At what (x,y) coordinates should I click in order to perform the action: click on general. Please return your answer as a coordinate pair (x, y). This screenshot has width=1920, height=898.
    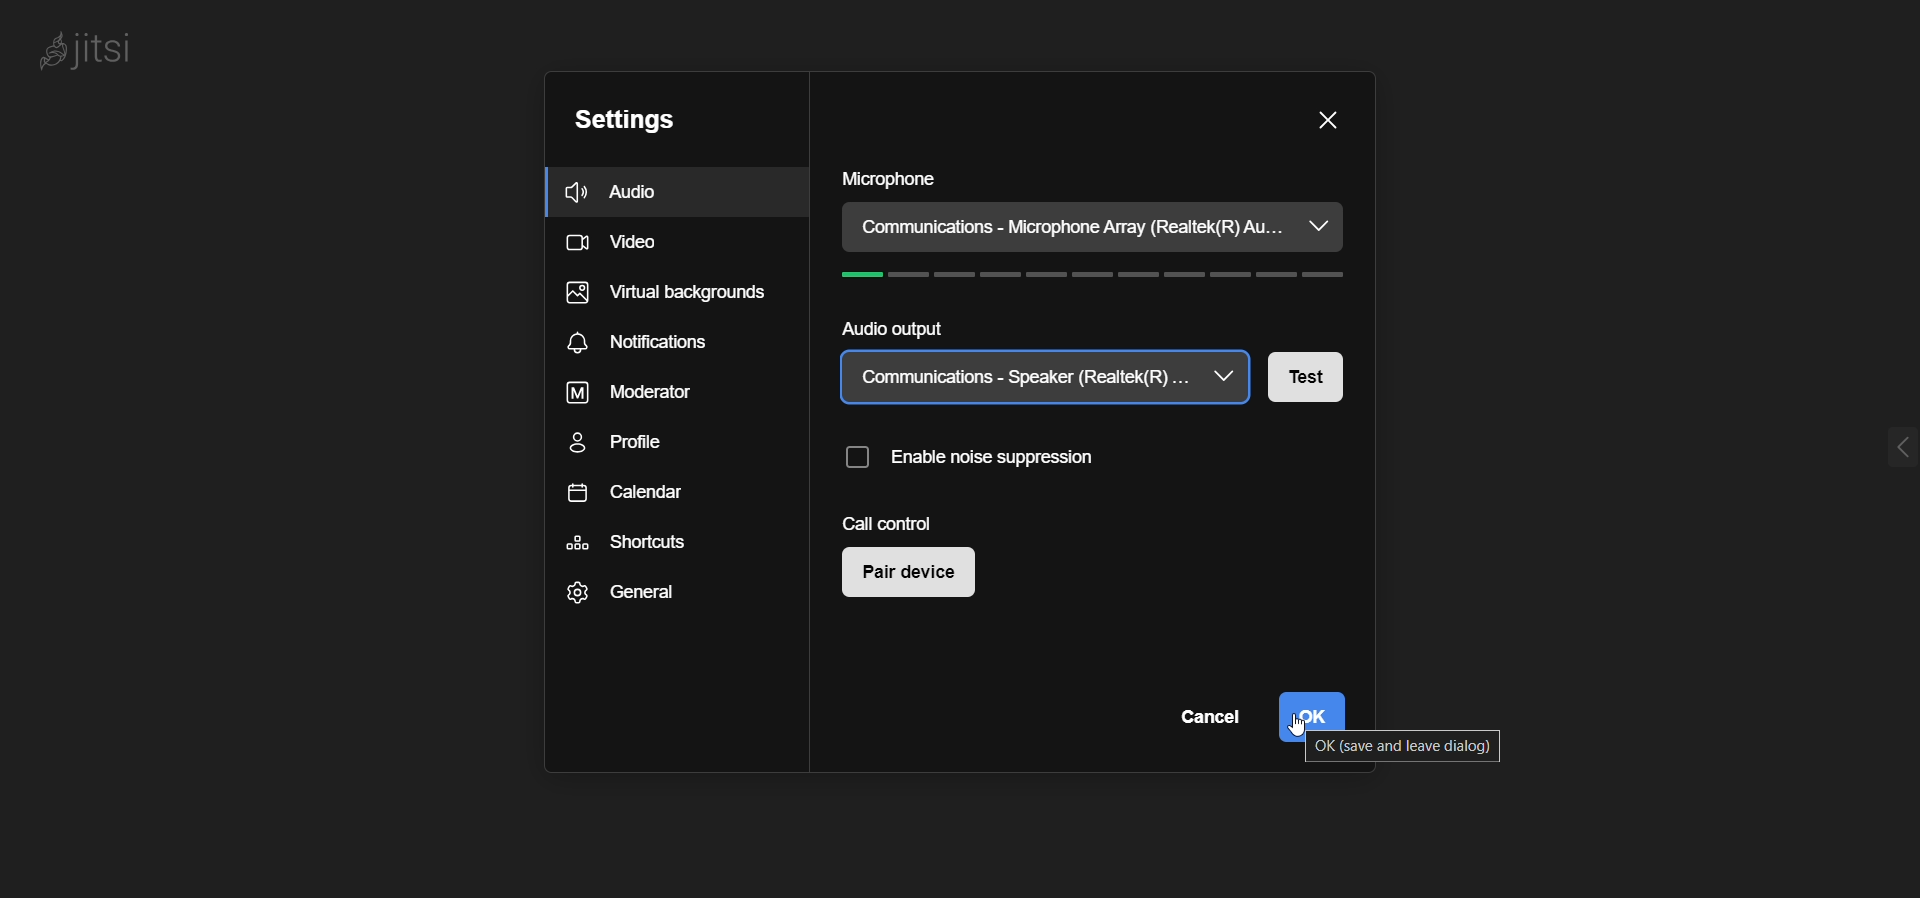
    Looking at the image, I should click on (616, 596).